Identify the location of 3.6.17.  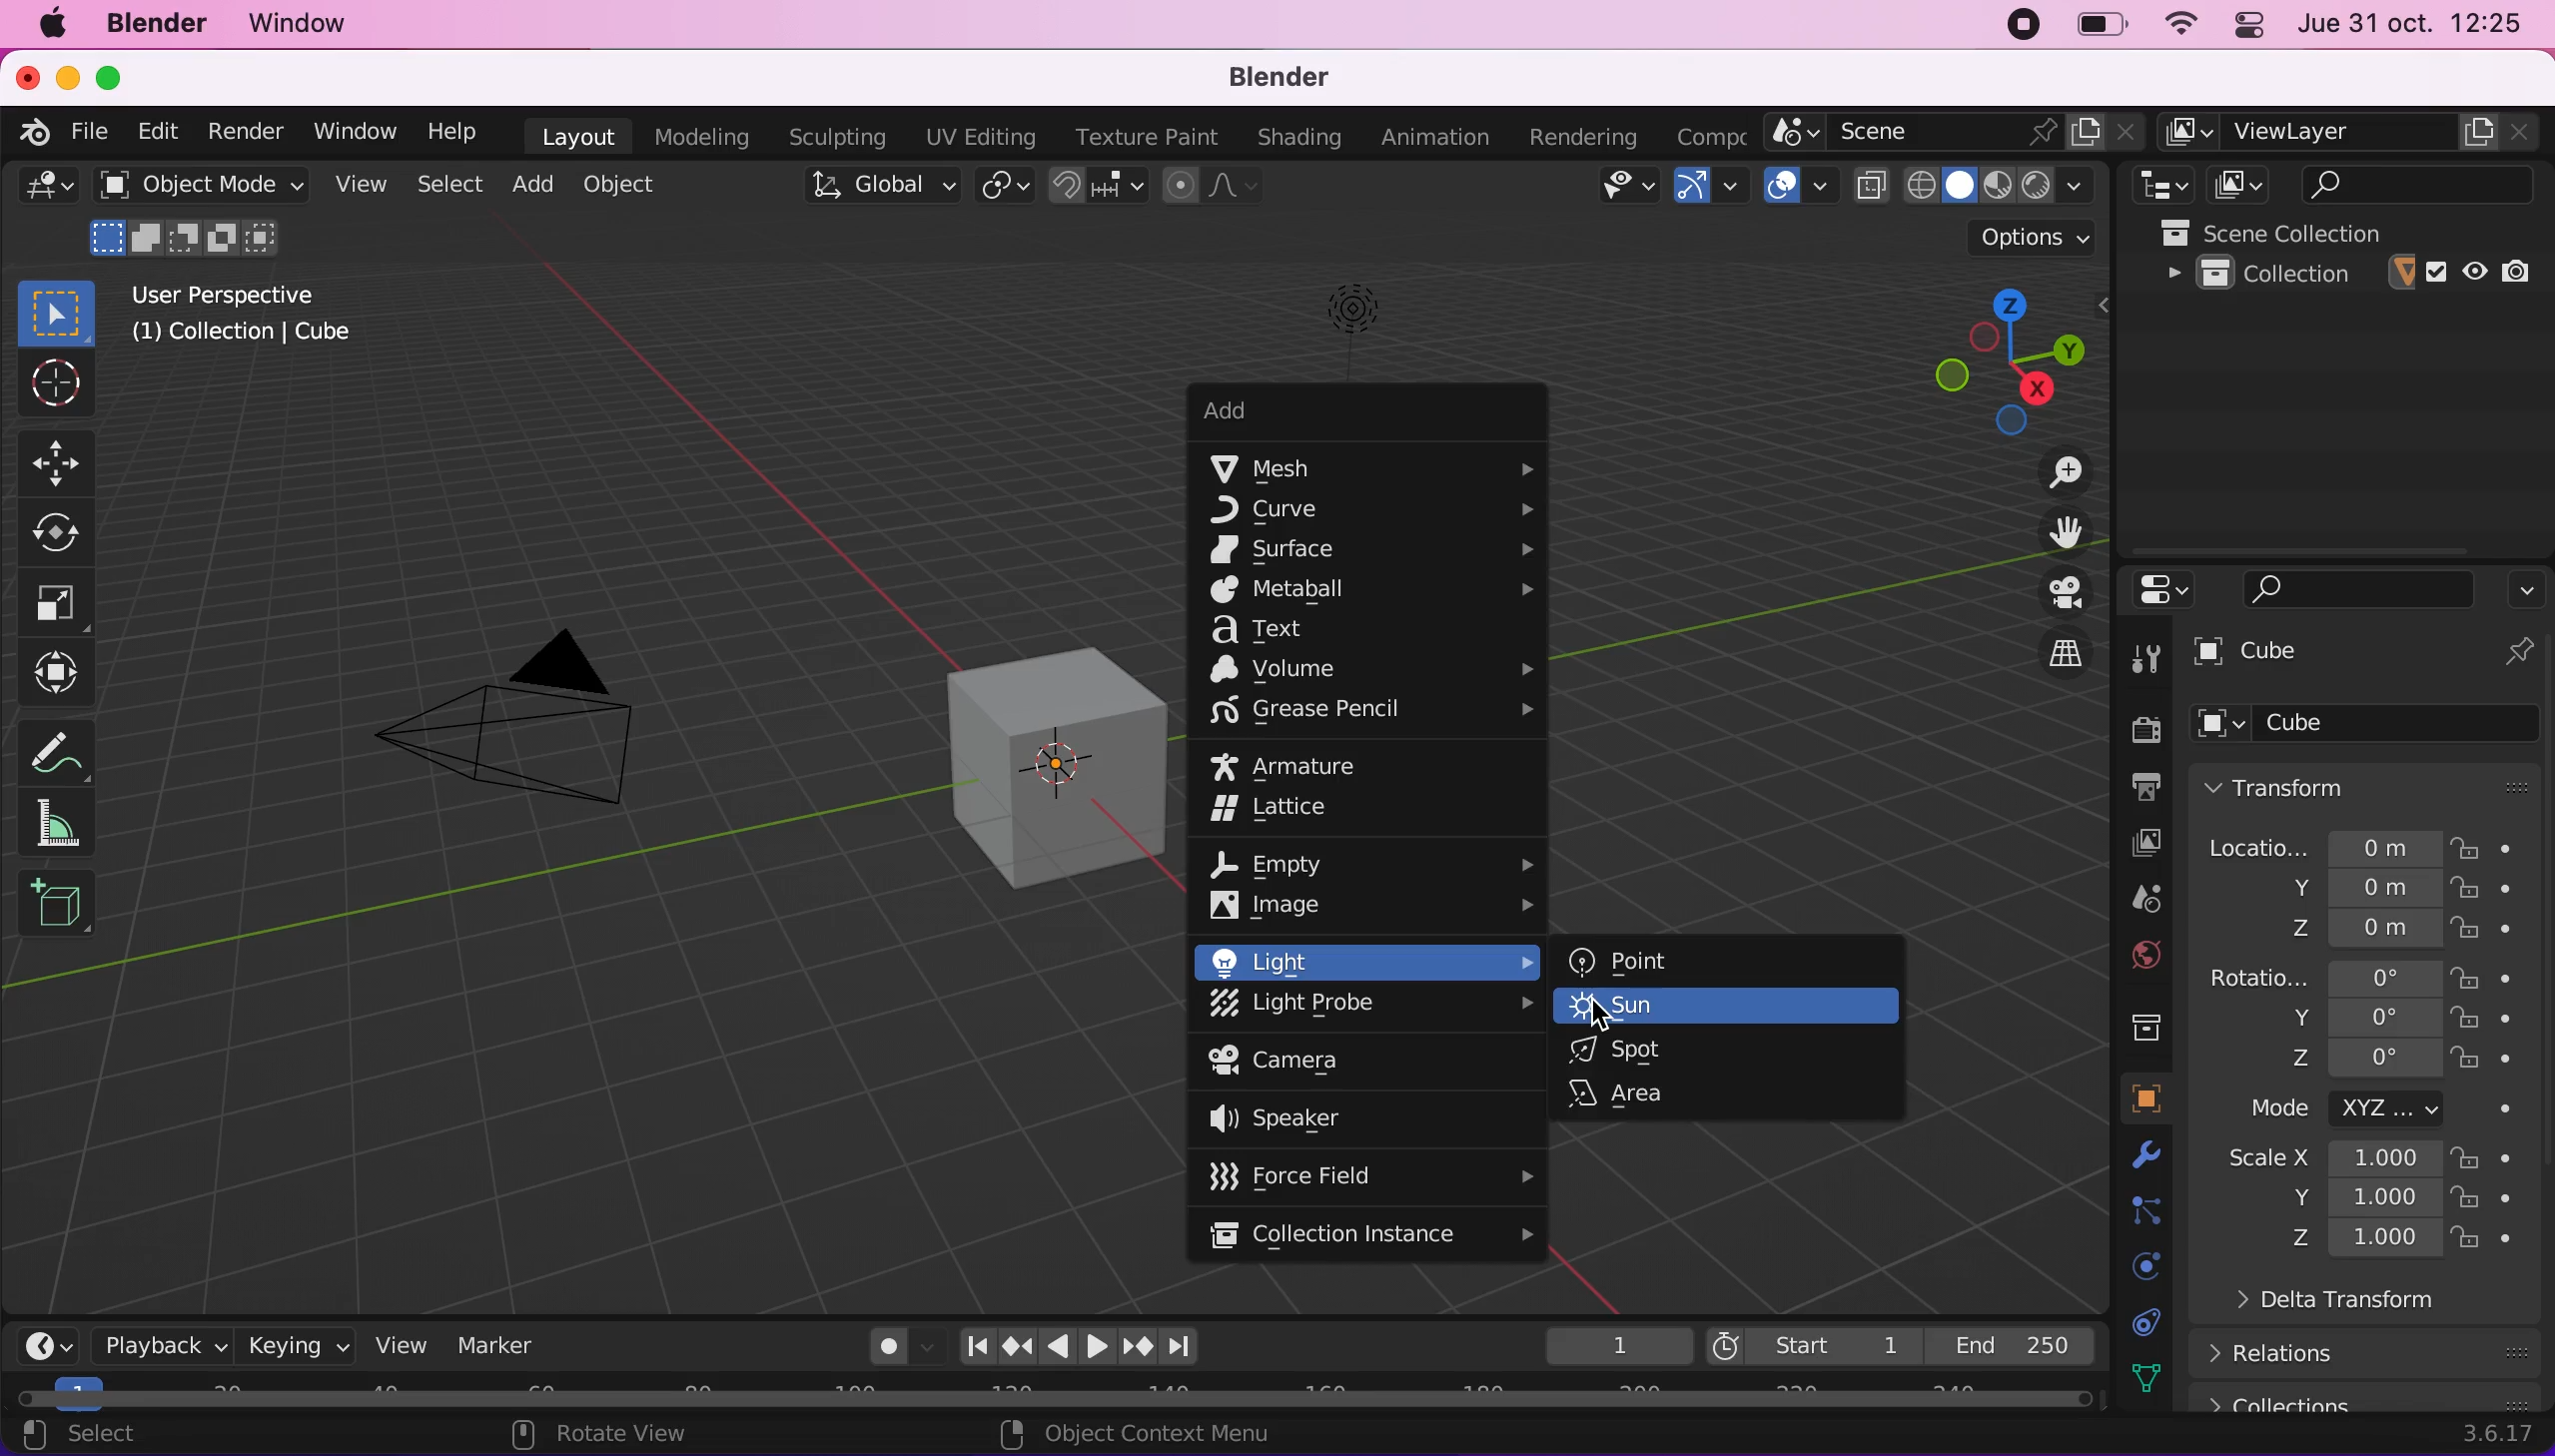
(2493, 1436).